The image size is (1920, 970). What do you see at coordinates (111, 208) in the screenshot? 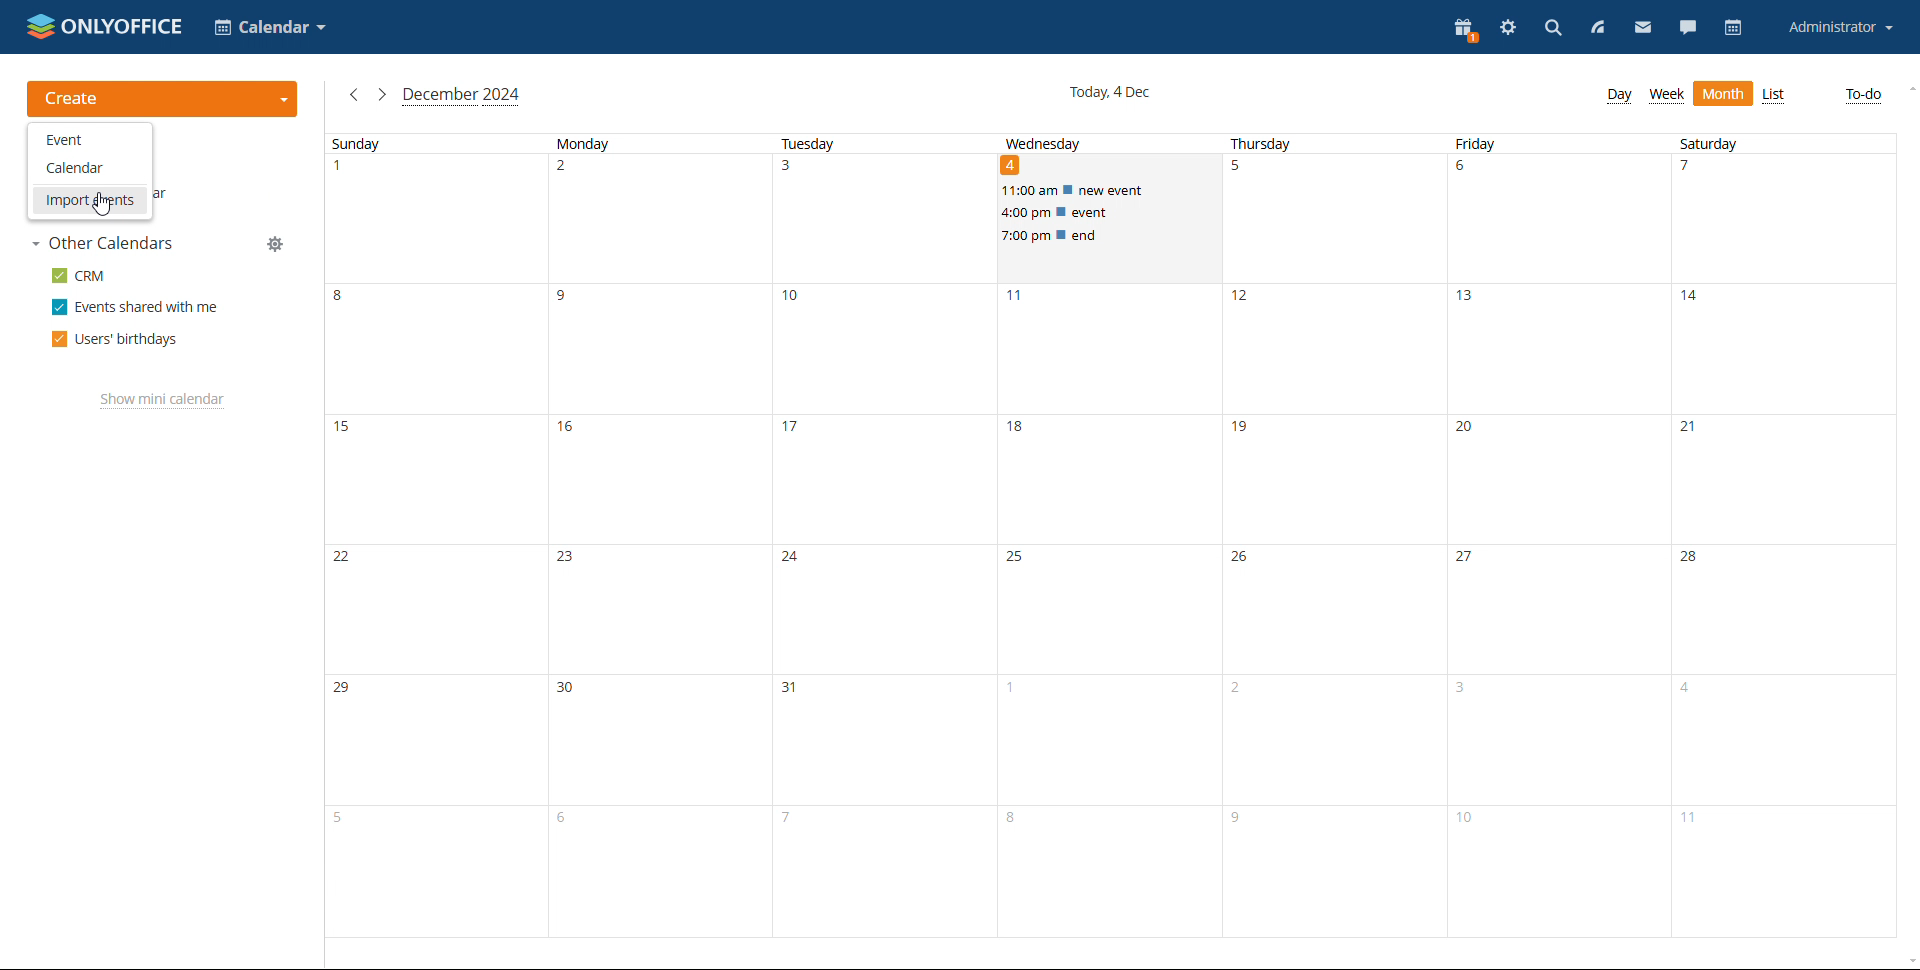
I see `cursor` at bounding box center [111, 208].